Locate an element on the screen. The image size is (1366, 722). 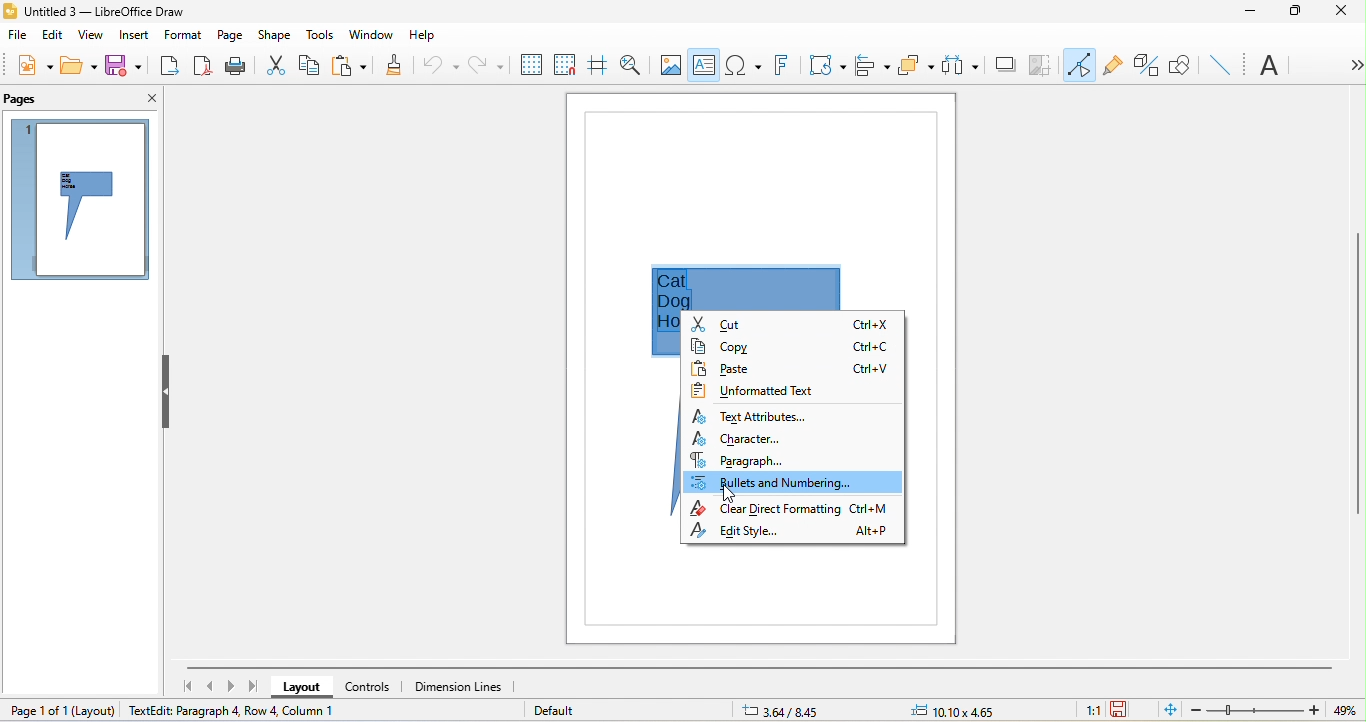
cursor movement is located at coordinates (731, 495).